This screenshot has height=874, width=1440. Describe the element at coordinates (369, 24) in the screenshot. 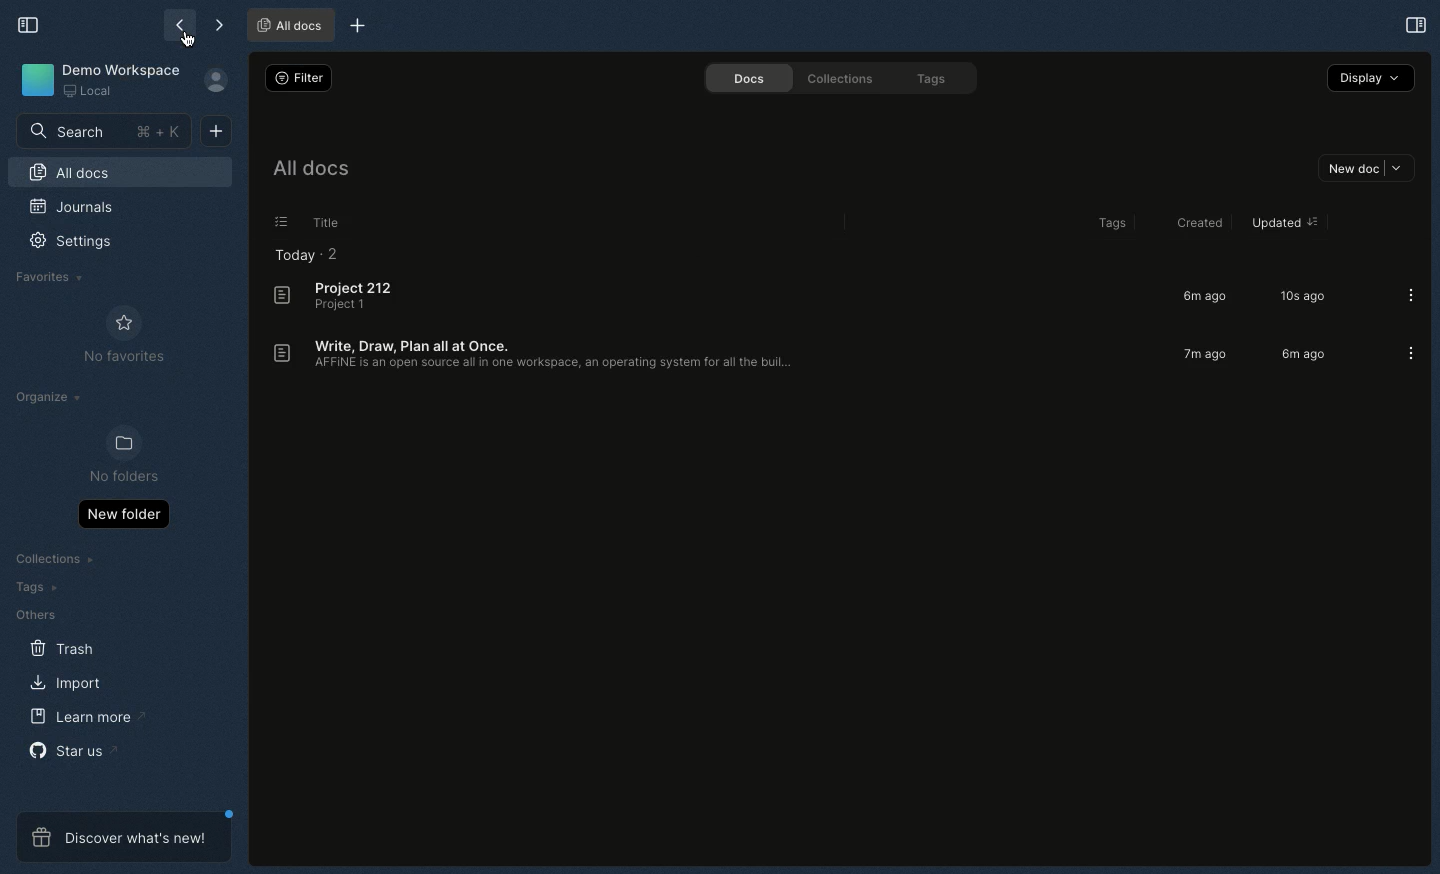

I see `new tab` at that location.